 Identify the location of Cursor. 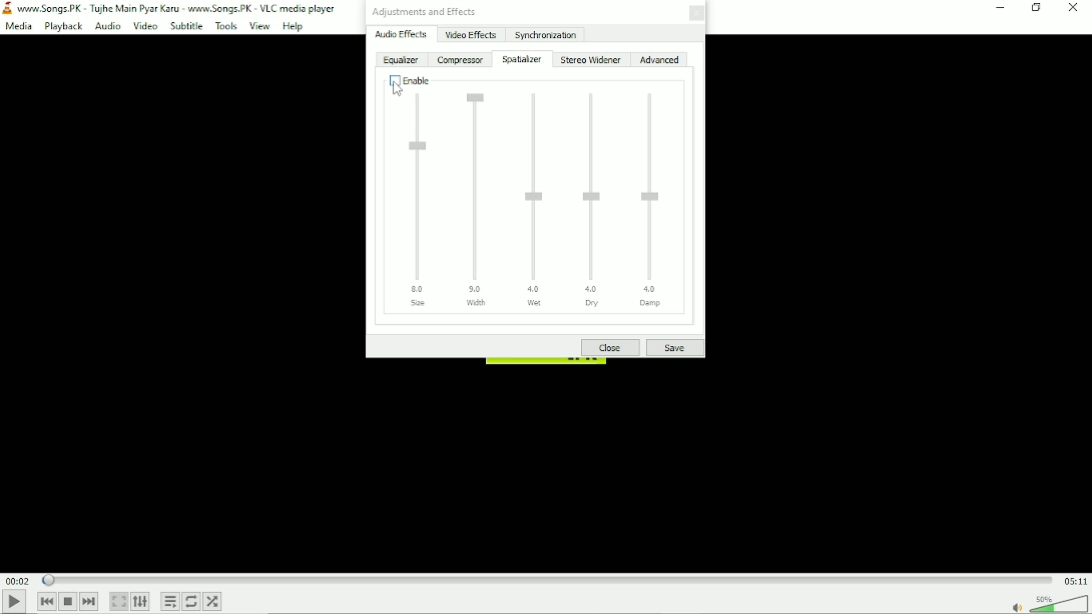
(397, 89).